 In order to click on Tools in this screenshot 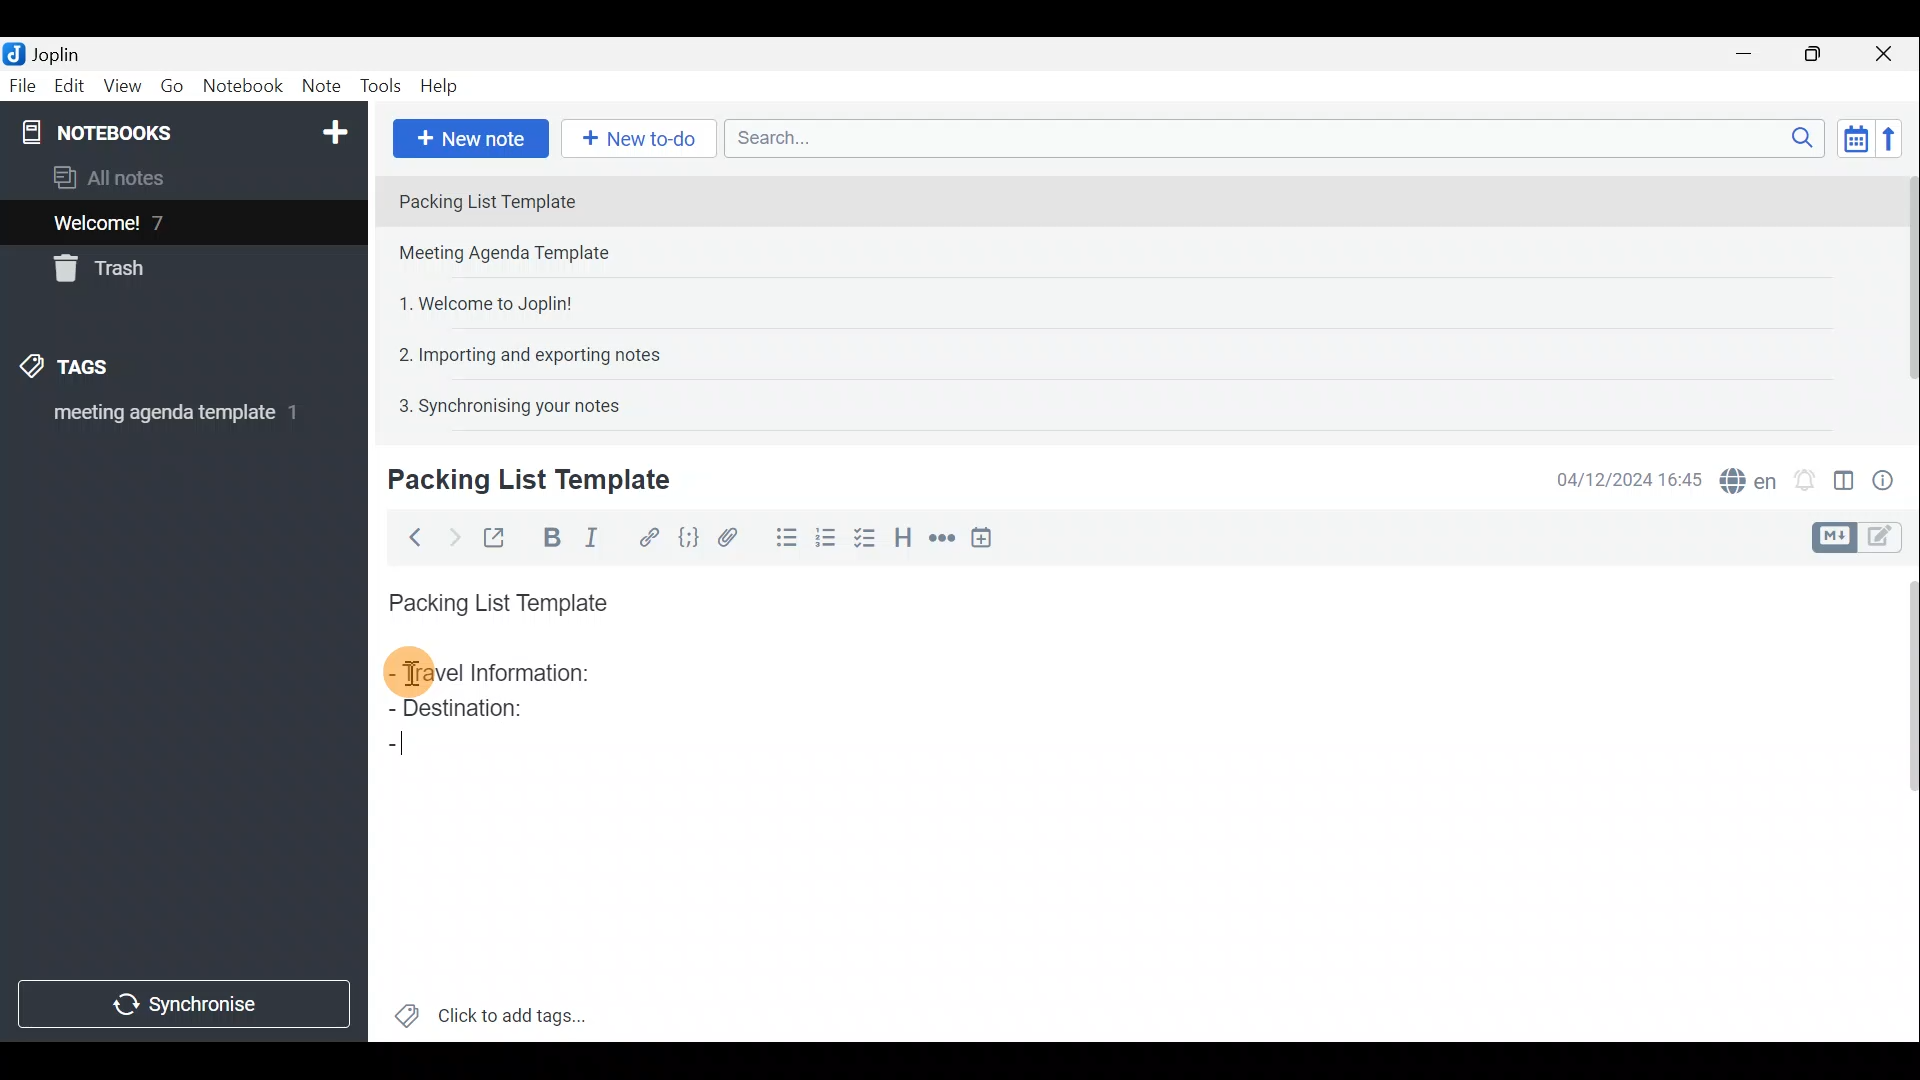, I will do `click(383, 87)`.